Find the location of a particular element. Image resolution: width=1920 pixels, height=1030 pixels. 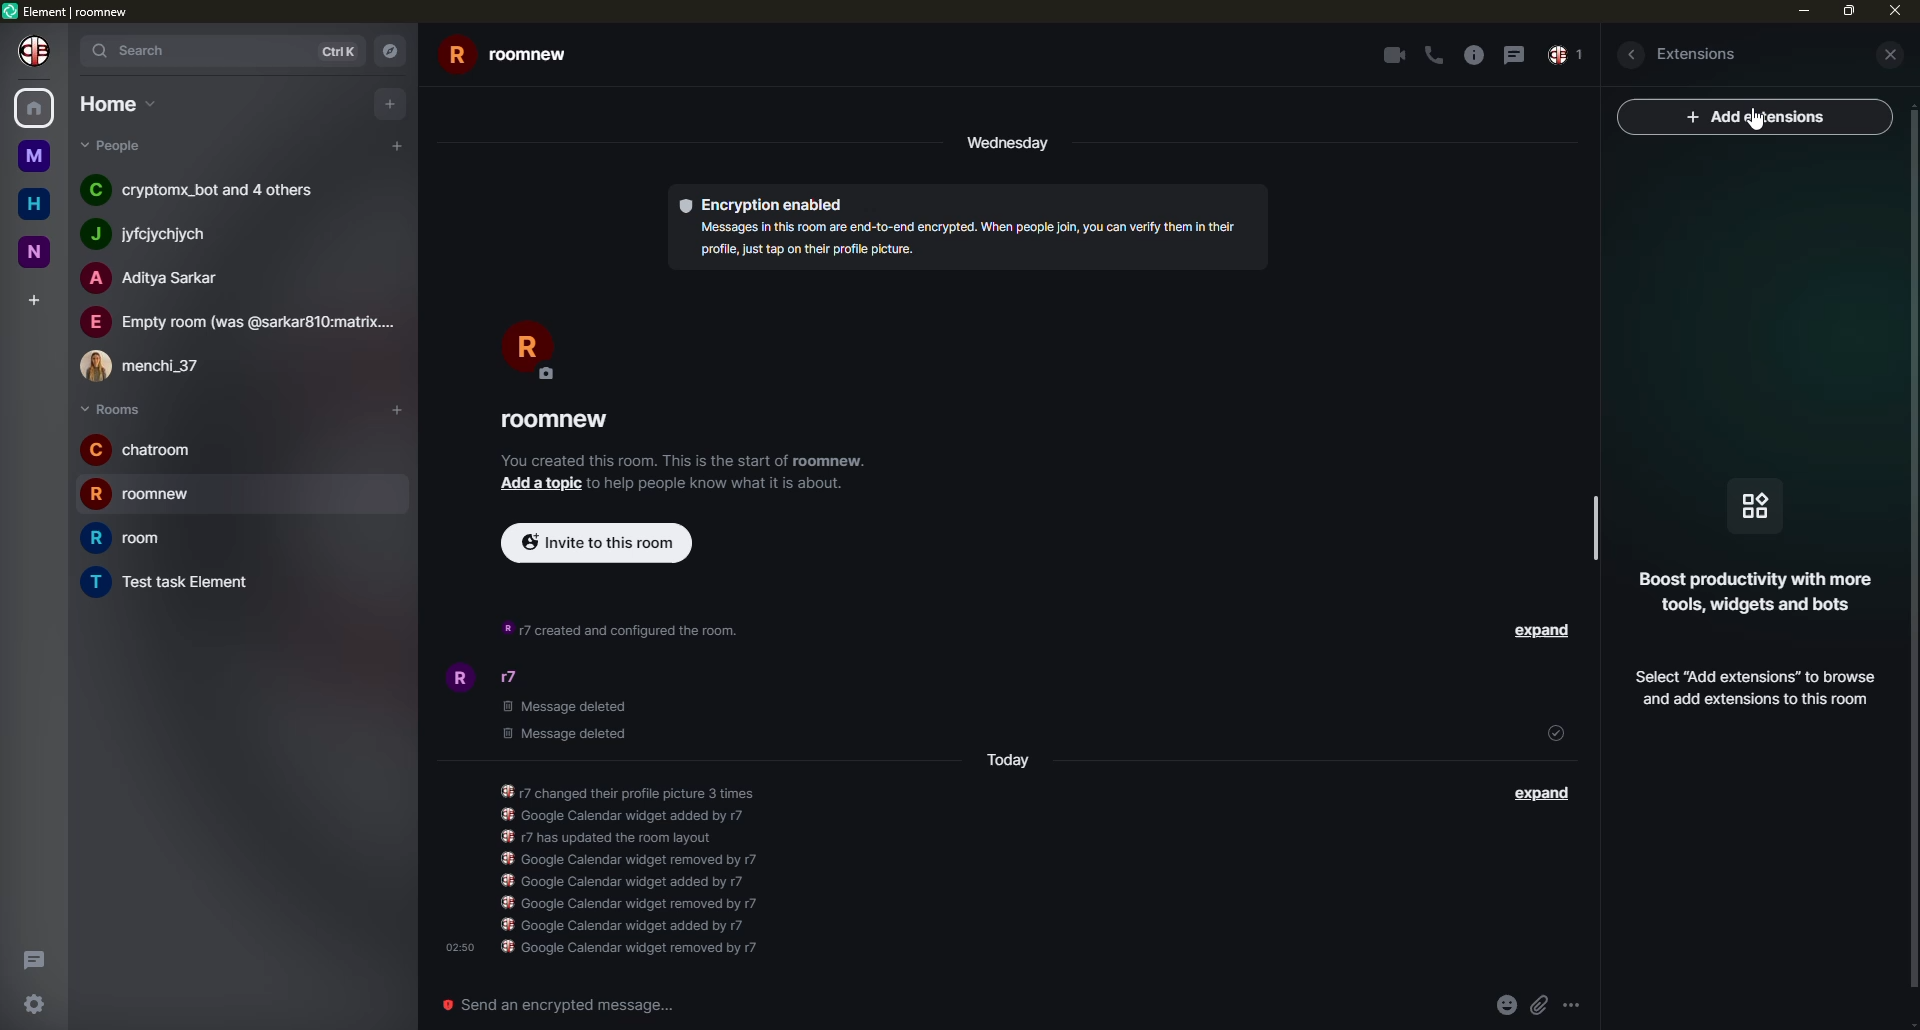

info is located at coordinates (637, 870).